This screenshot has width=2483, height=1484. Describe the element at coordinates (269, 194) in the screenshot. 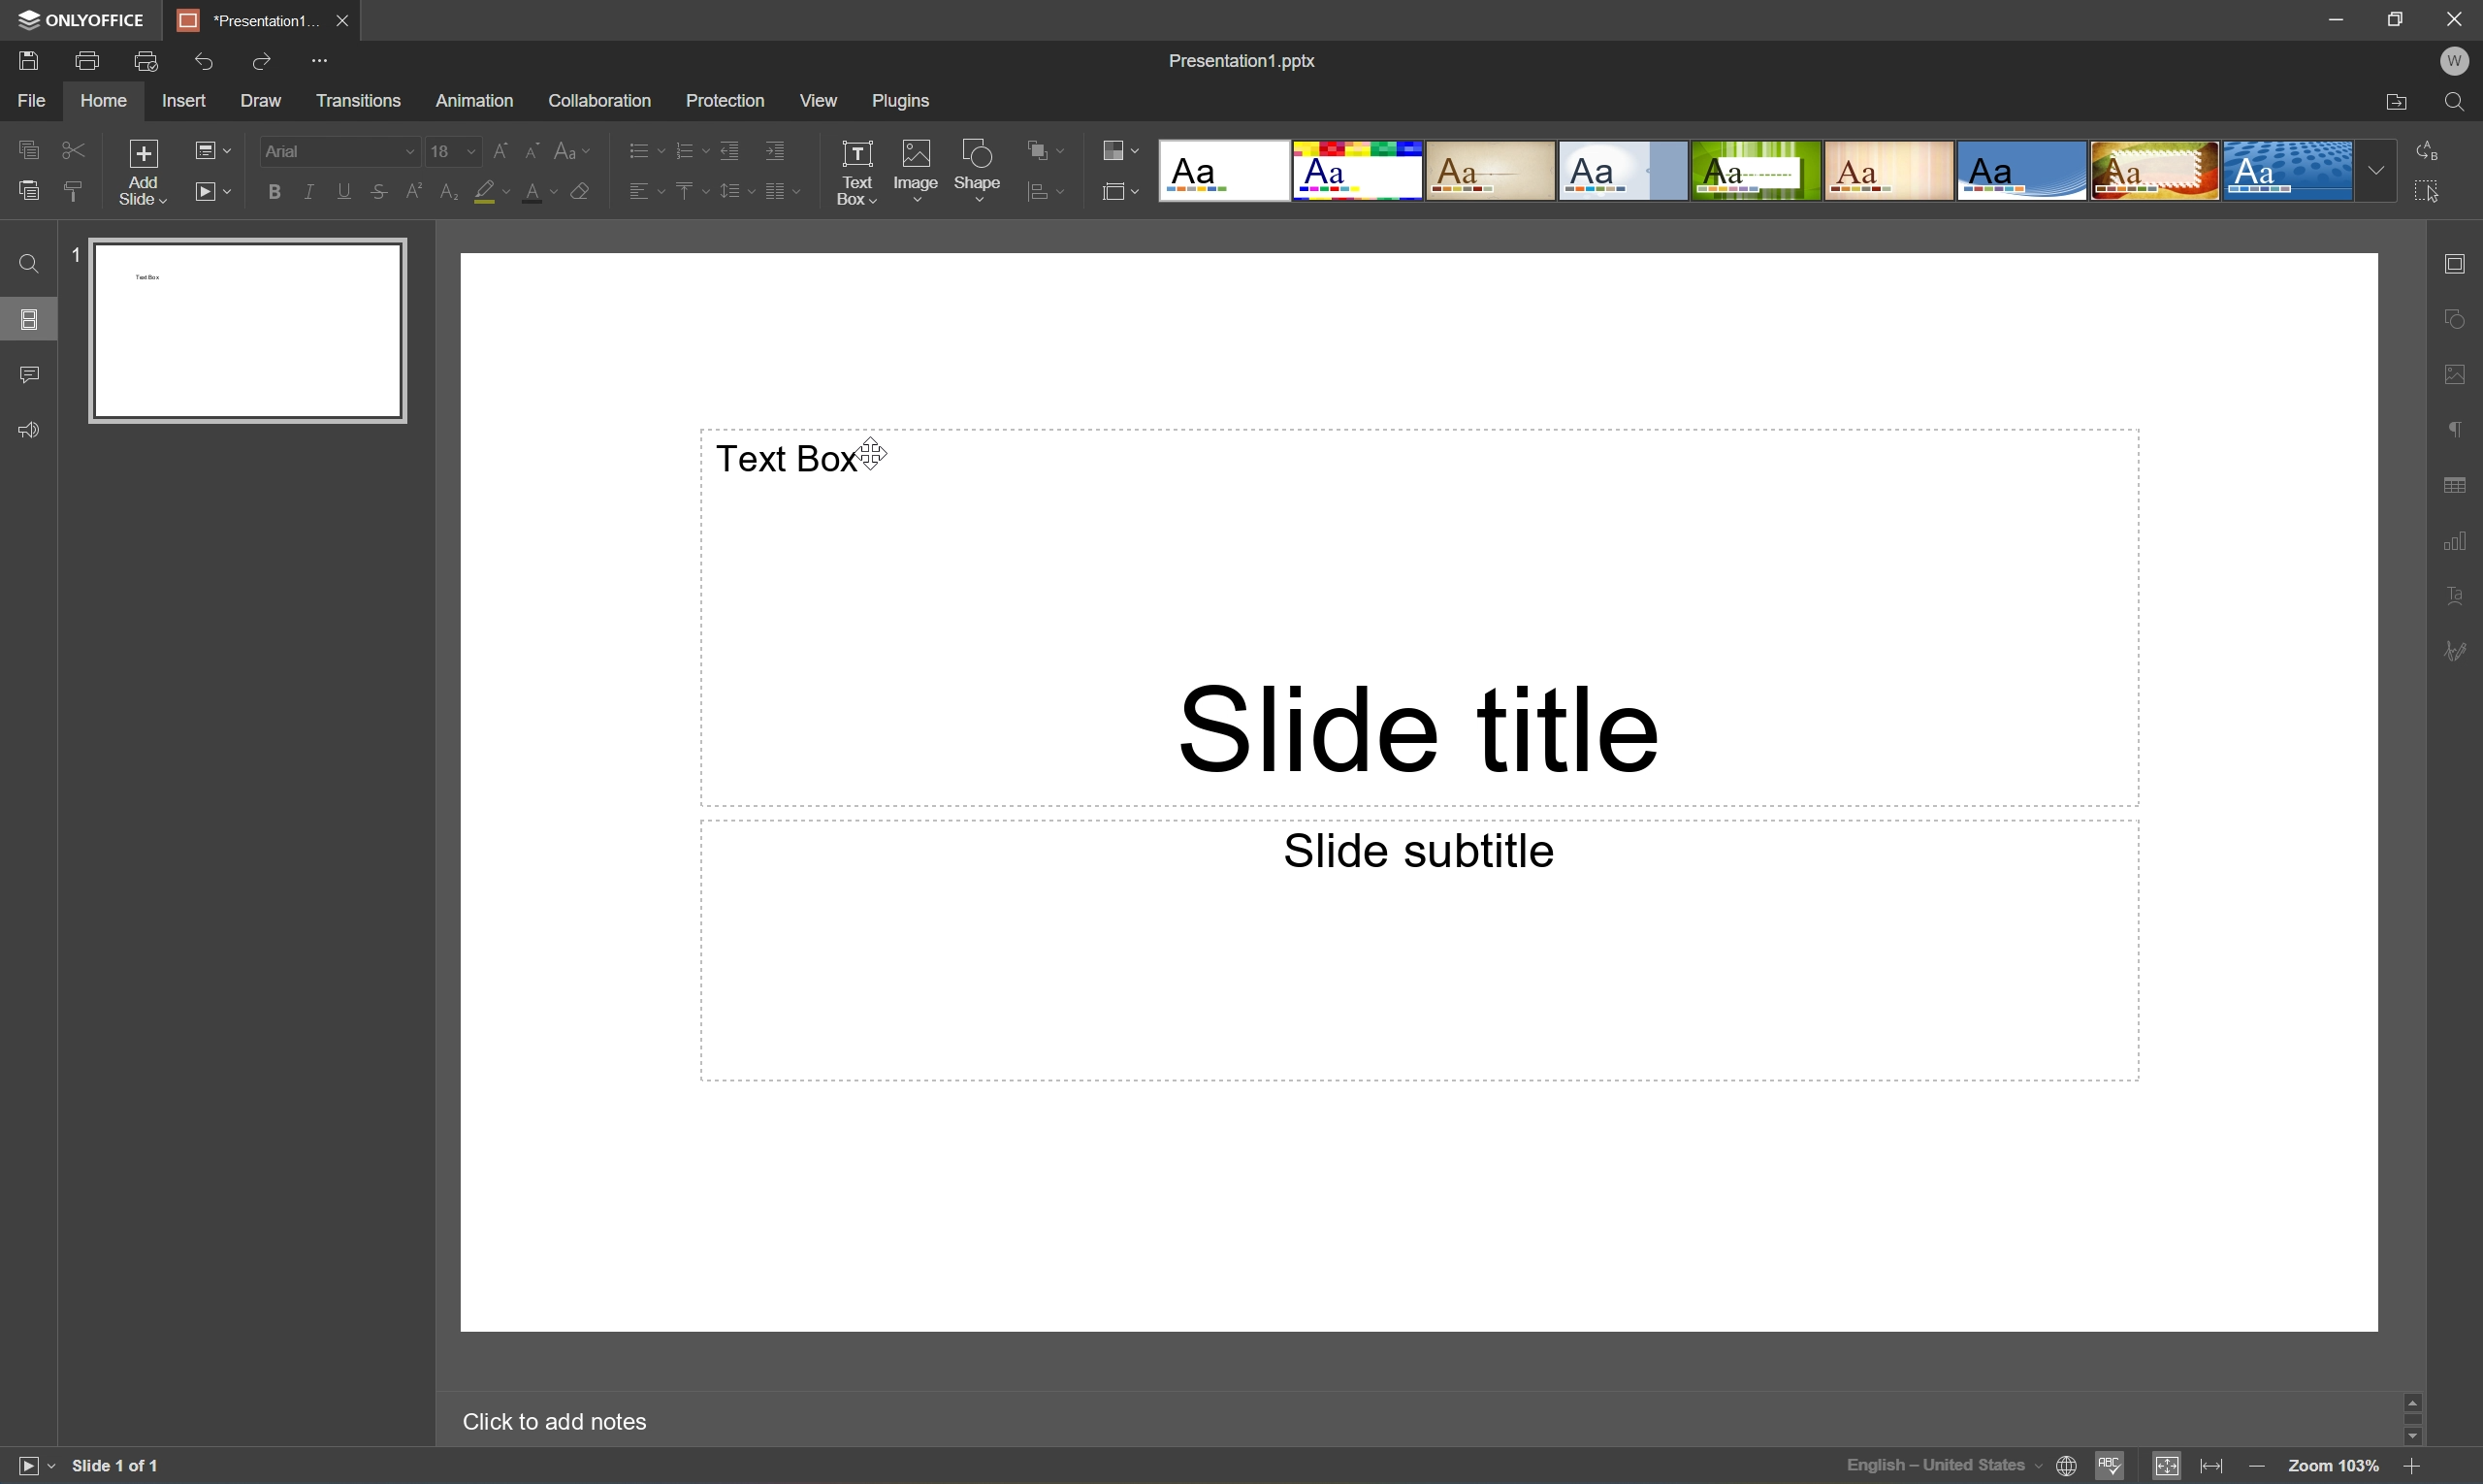

I see `Bold` at that location.